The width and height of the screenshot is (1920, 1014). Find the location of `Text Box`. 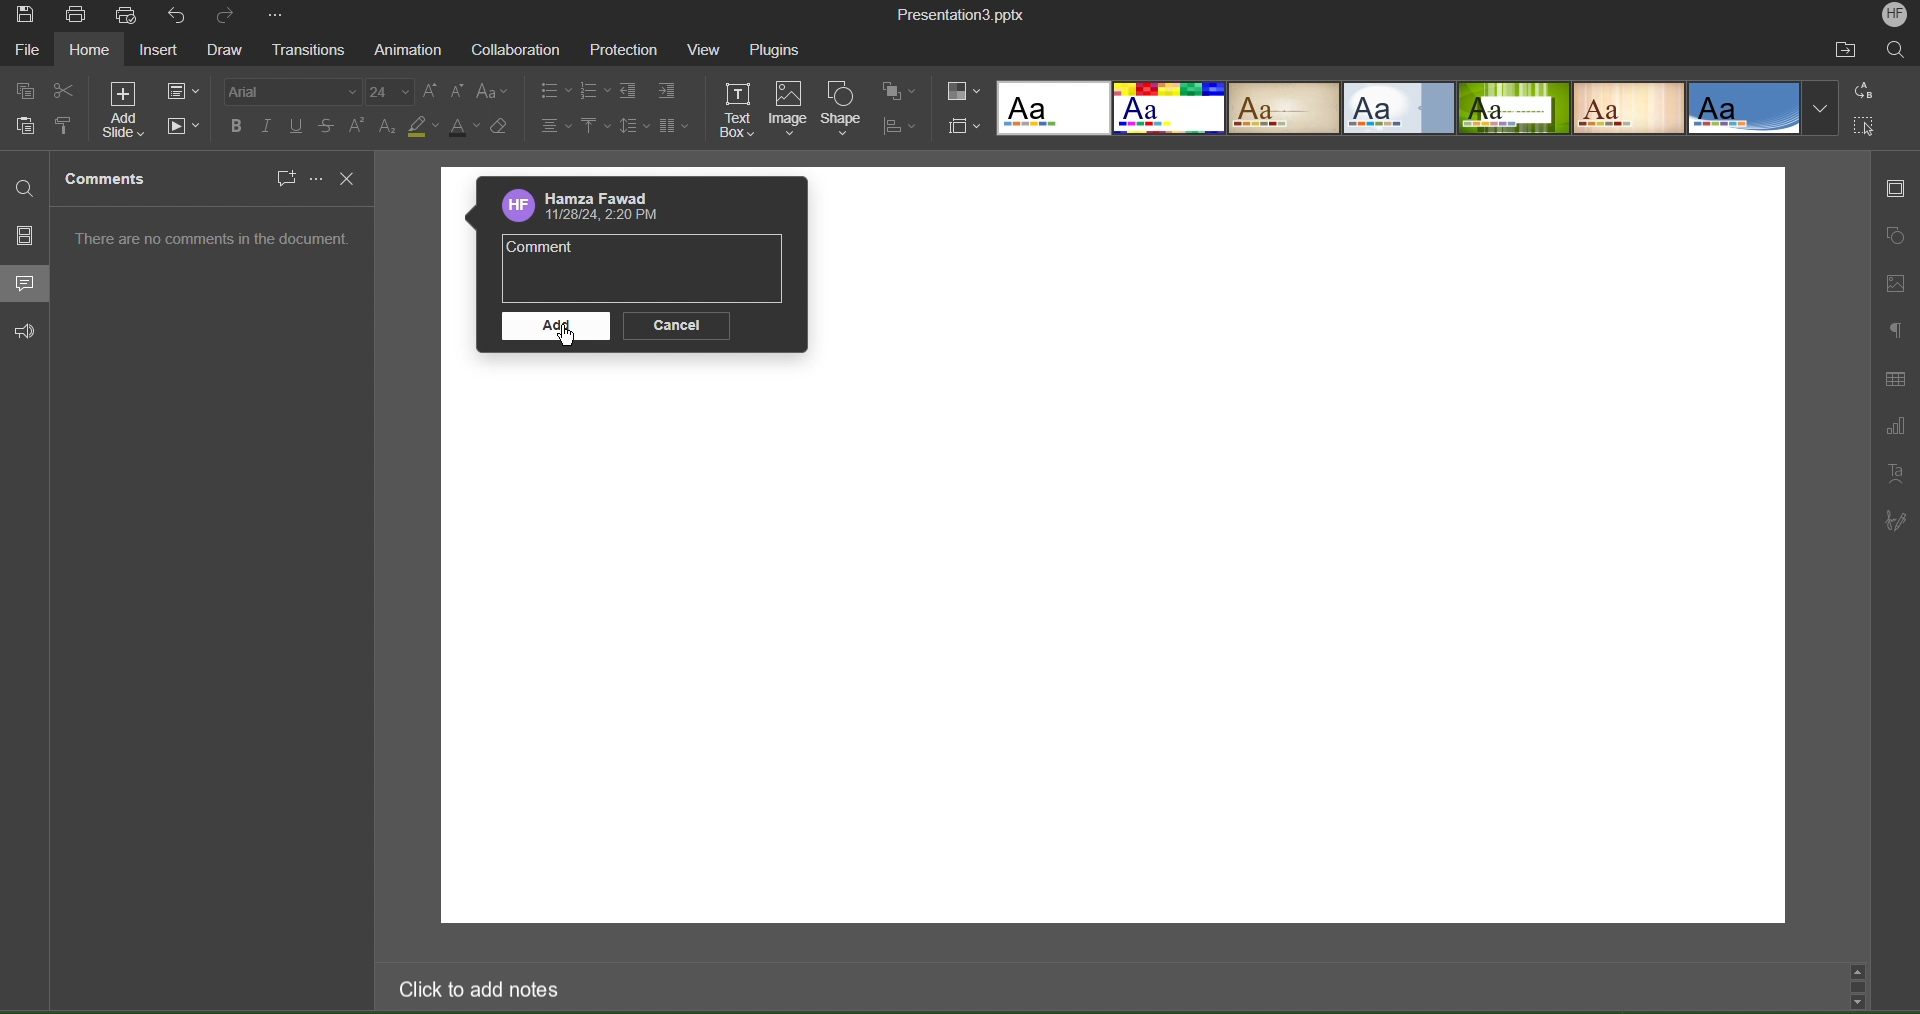

Text Box is located at coordinates (741, 110).